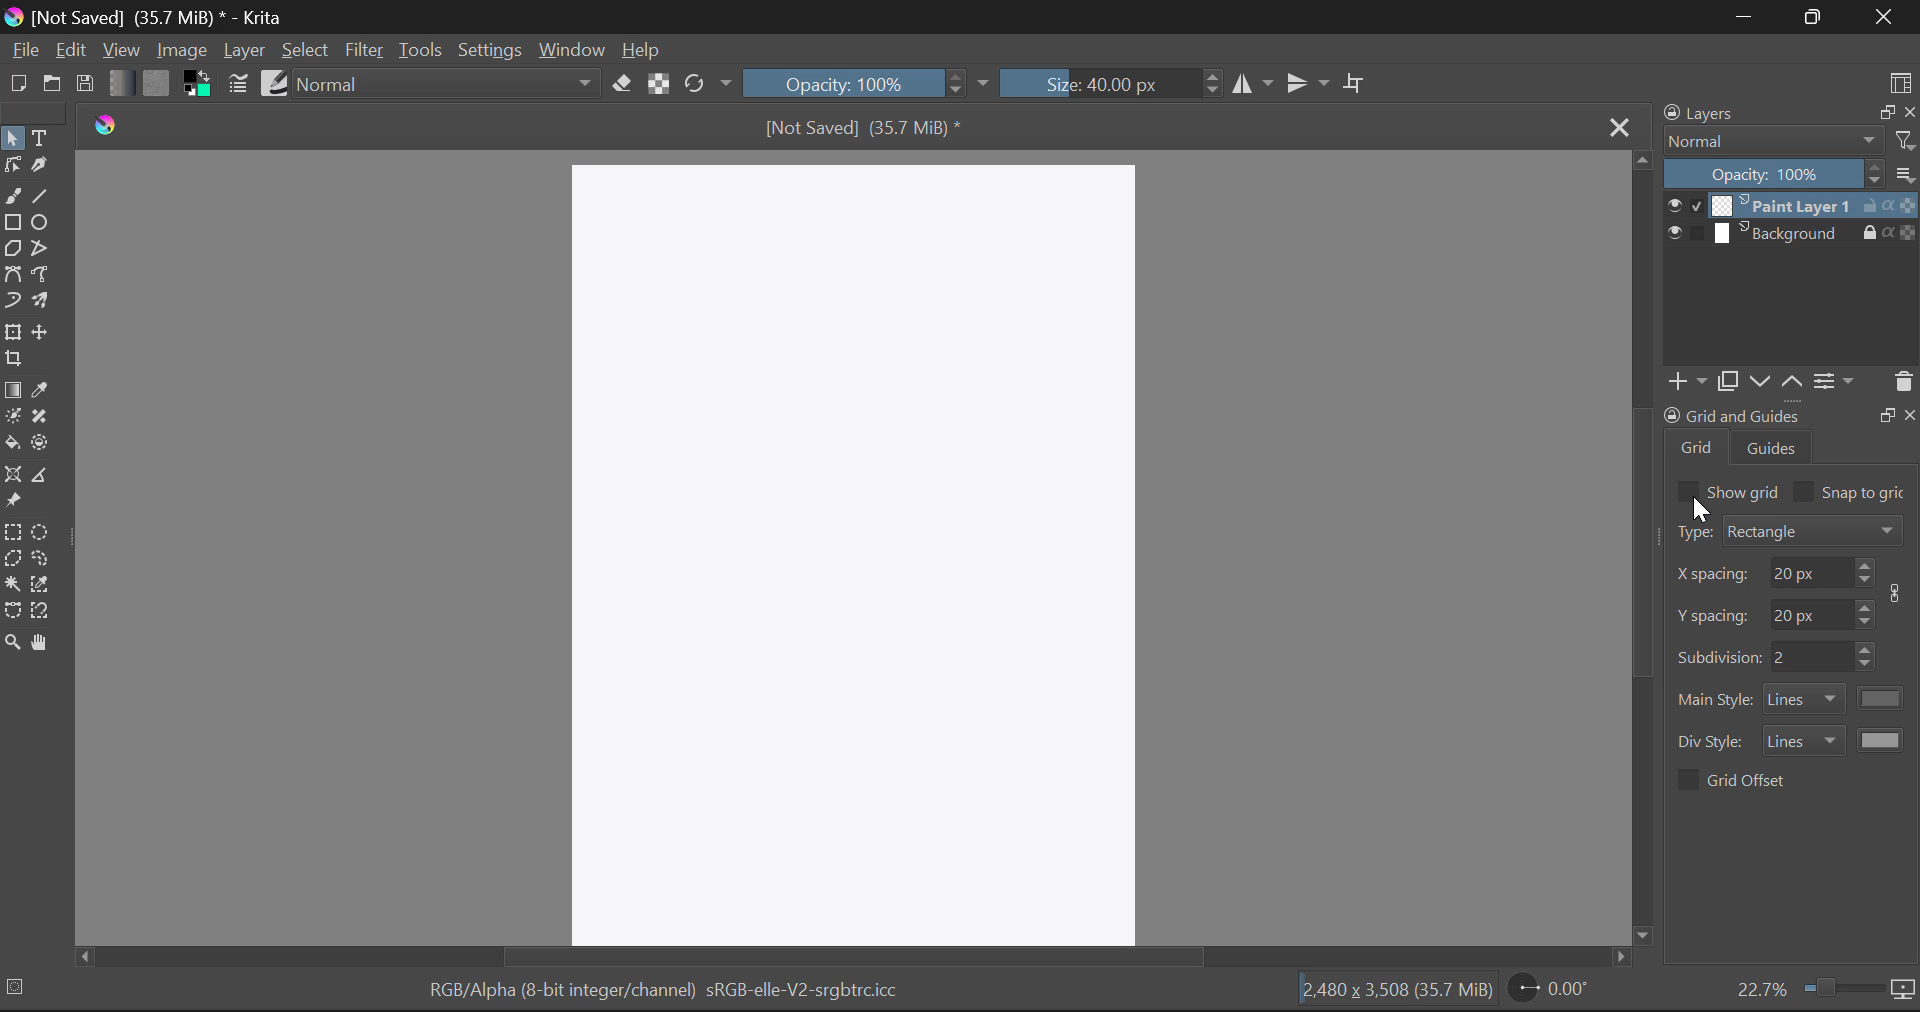  What do you see at coordinates (44, 304) in the screenshot?
I see `Multibrush Tool` at bounding box center [44, 304].